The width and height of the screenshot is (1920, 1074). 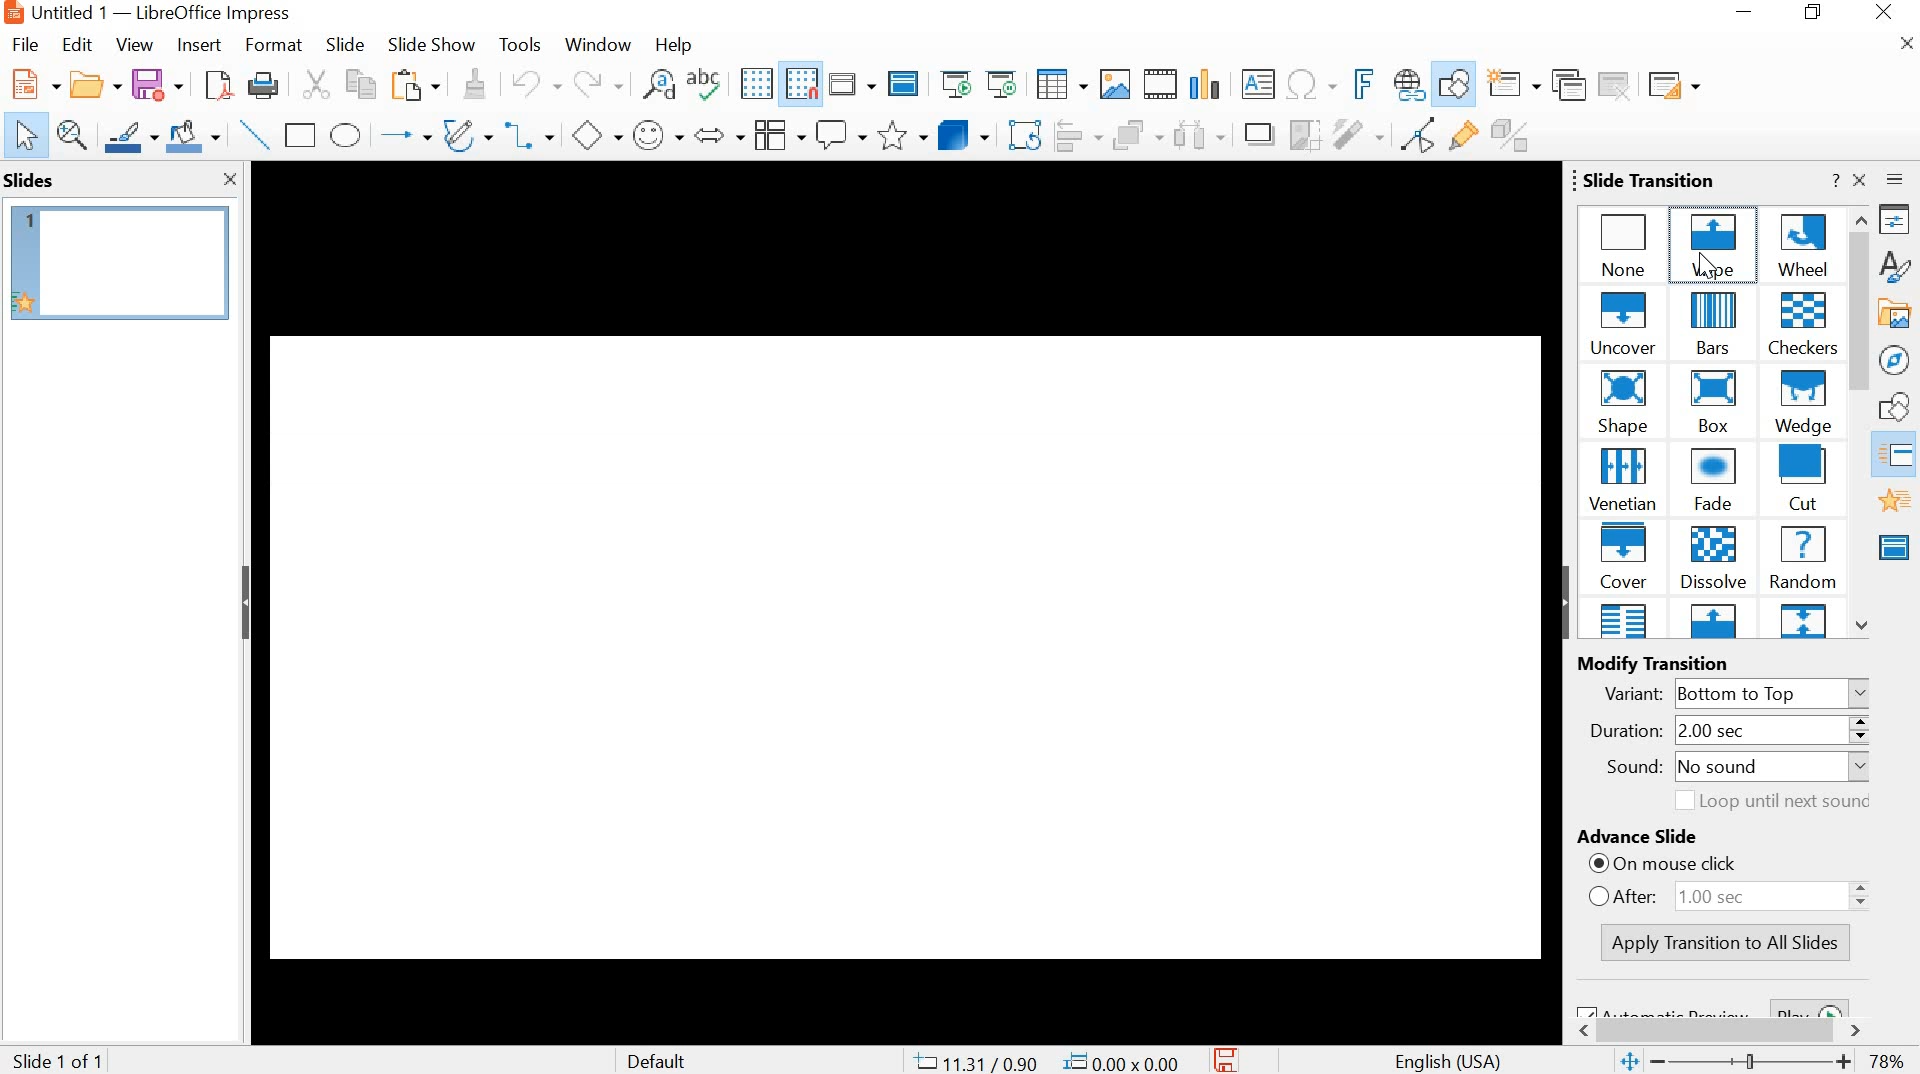 I want to click on ANIMATION, so click(x=1895, y=501).